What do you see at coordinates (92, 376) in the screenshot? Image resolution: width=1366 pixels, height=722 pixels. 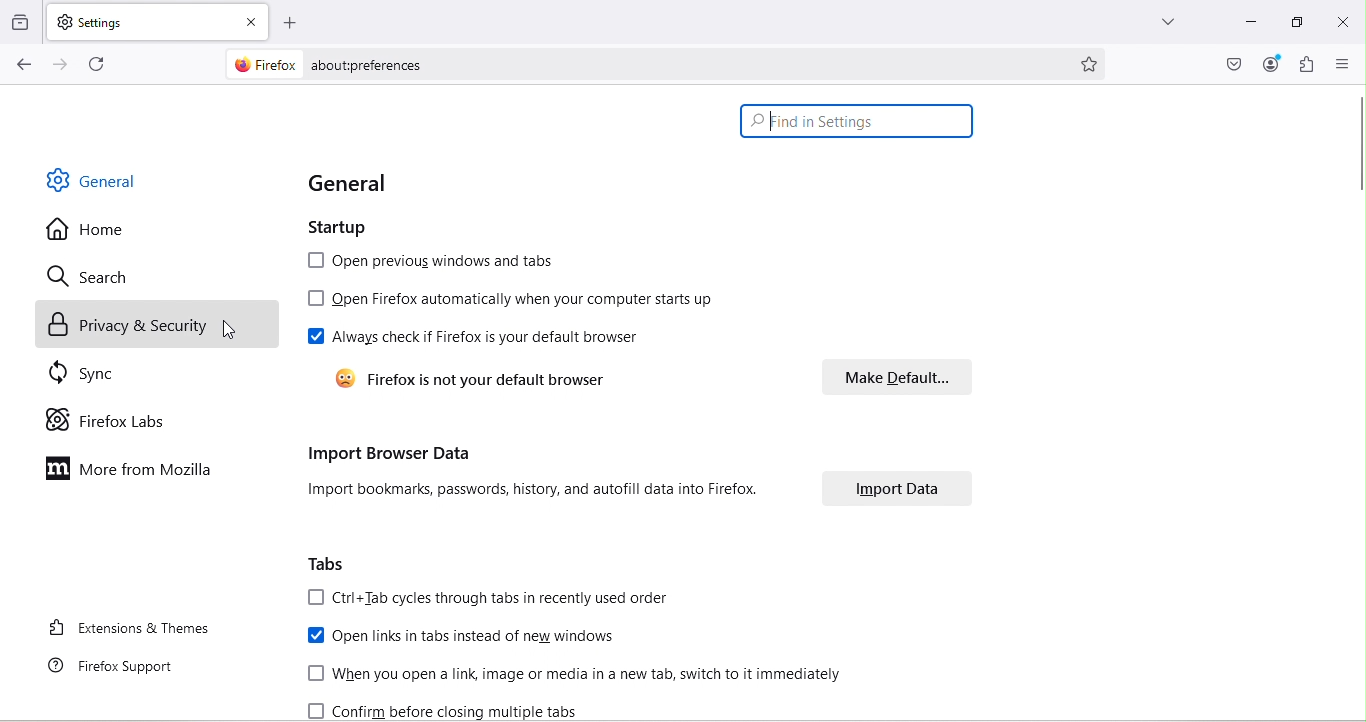 I see `Sync` at bounding box center [92, 376].